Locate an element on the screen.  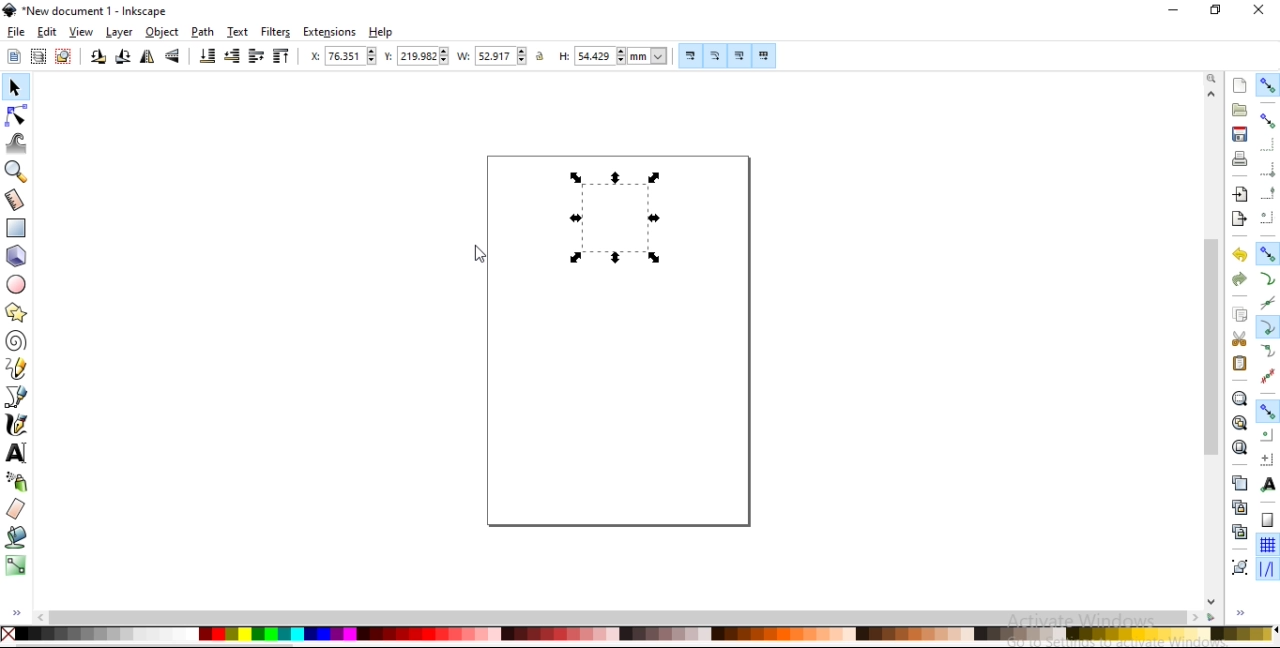
create and edit text objects is located at coordinates (16, 452).